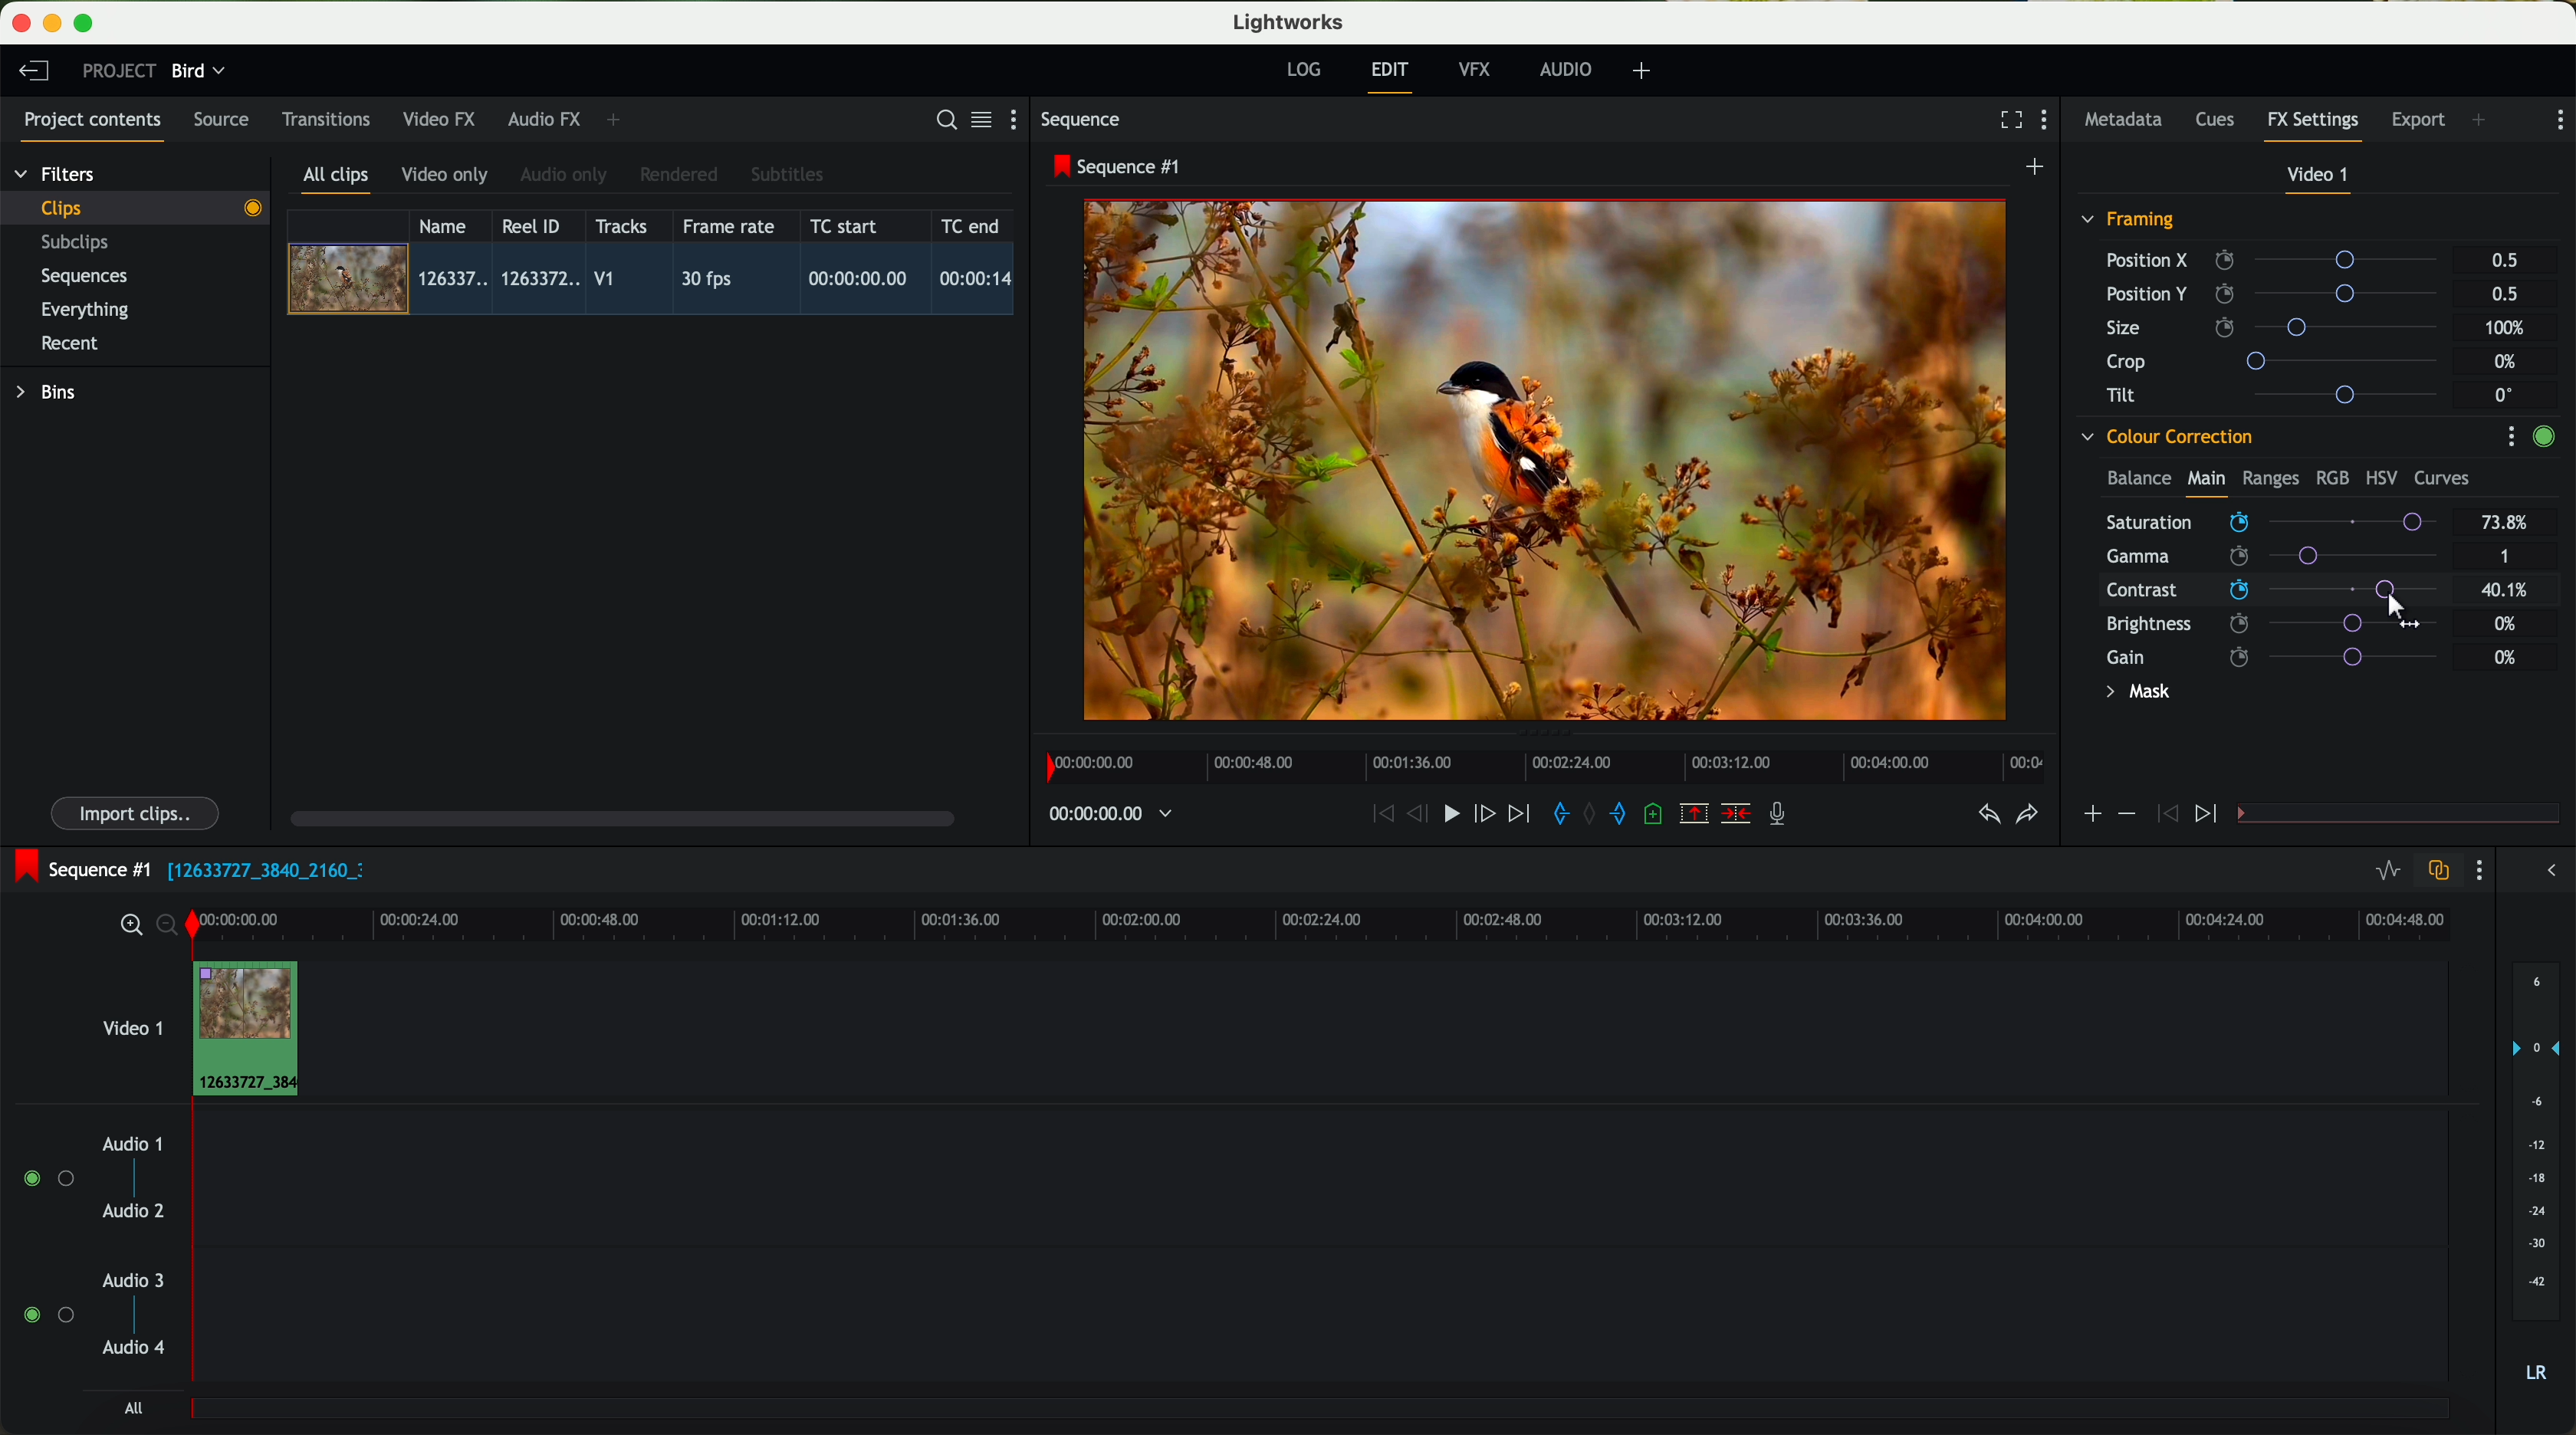  I want to click on show settings menu, so click(1022, 119).